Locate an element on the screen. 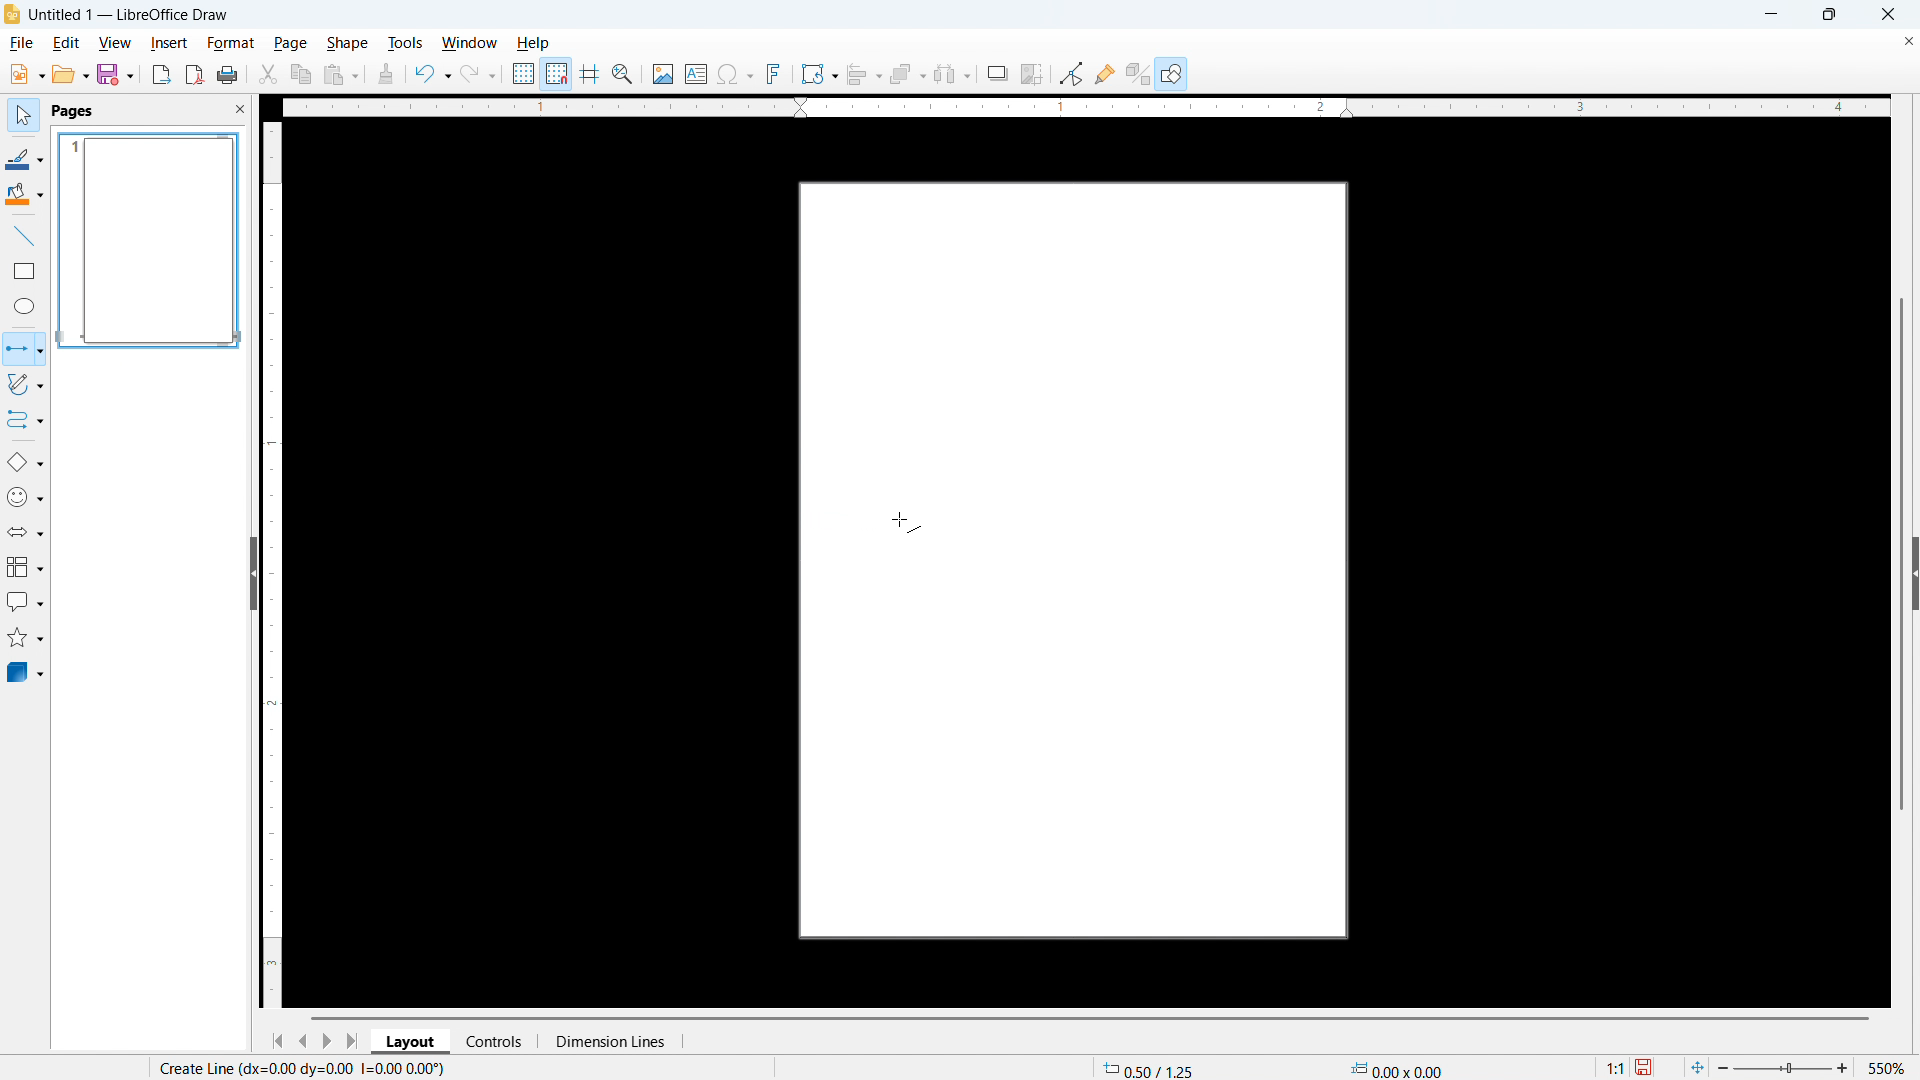  Close document  is located at coordinates (1907, 41).